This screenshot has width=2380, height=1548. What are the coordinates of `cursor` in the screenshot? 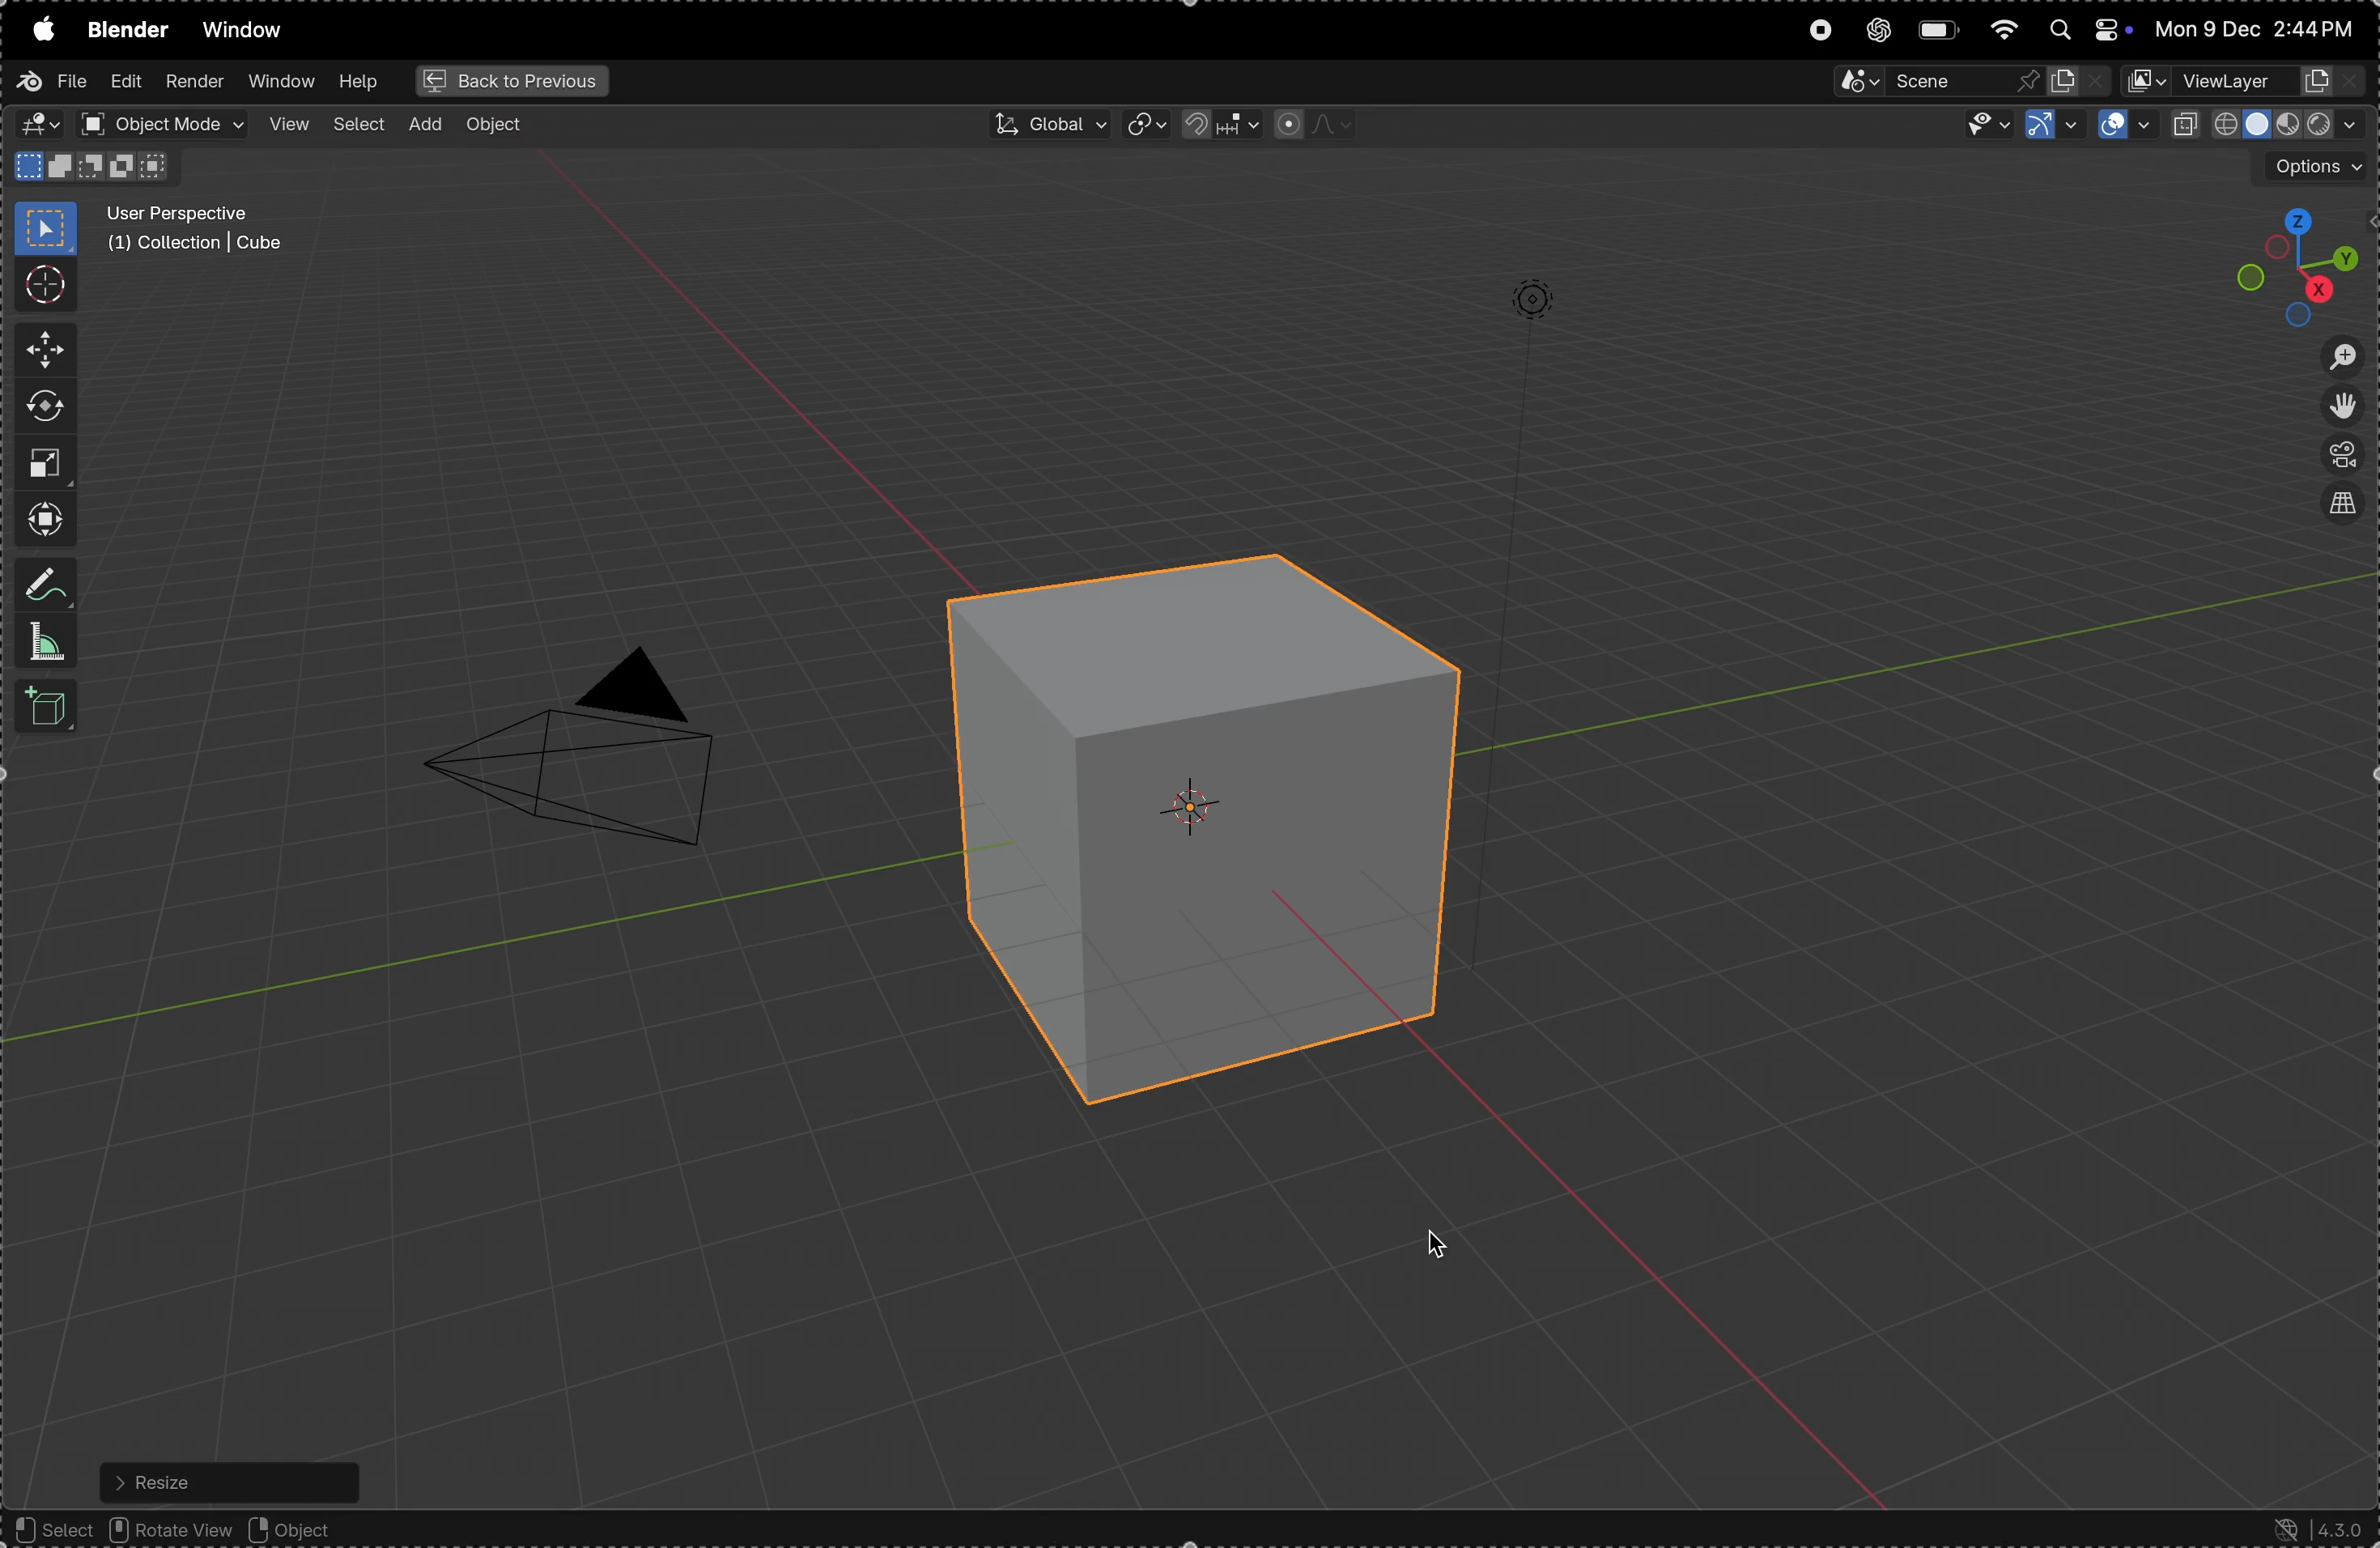 It's located at (1433, 1248).